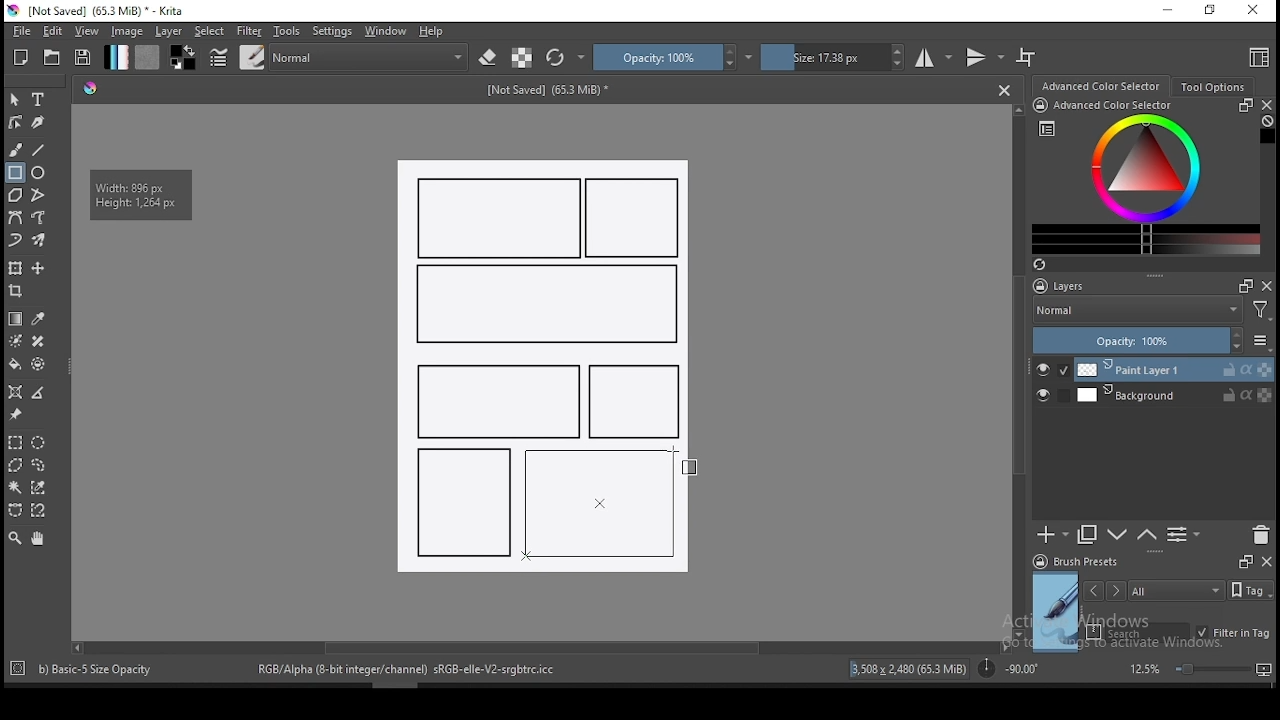 This screenshot has height=720, width=1280. I want to click on Clear, so click(1267, 123).